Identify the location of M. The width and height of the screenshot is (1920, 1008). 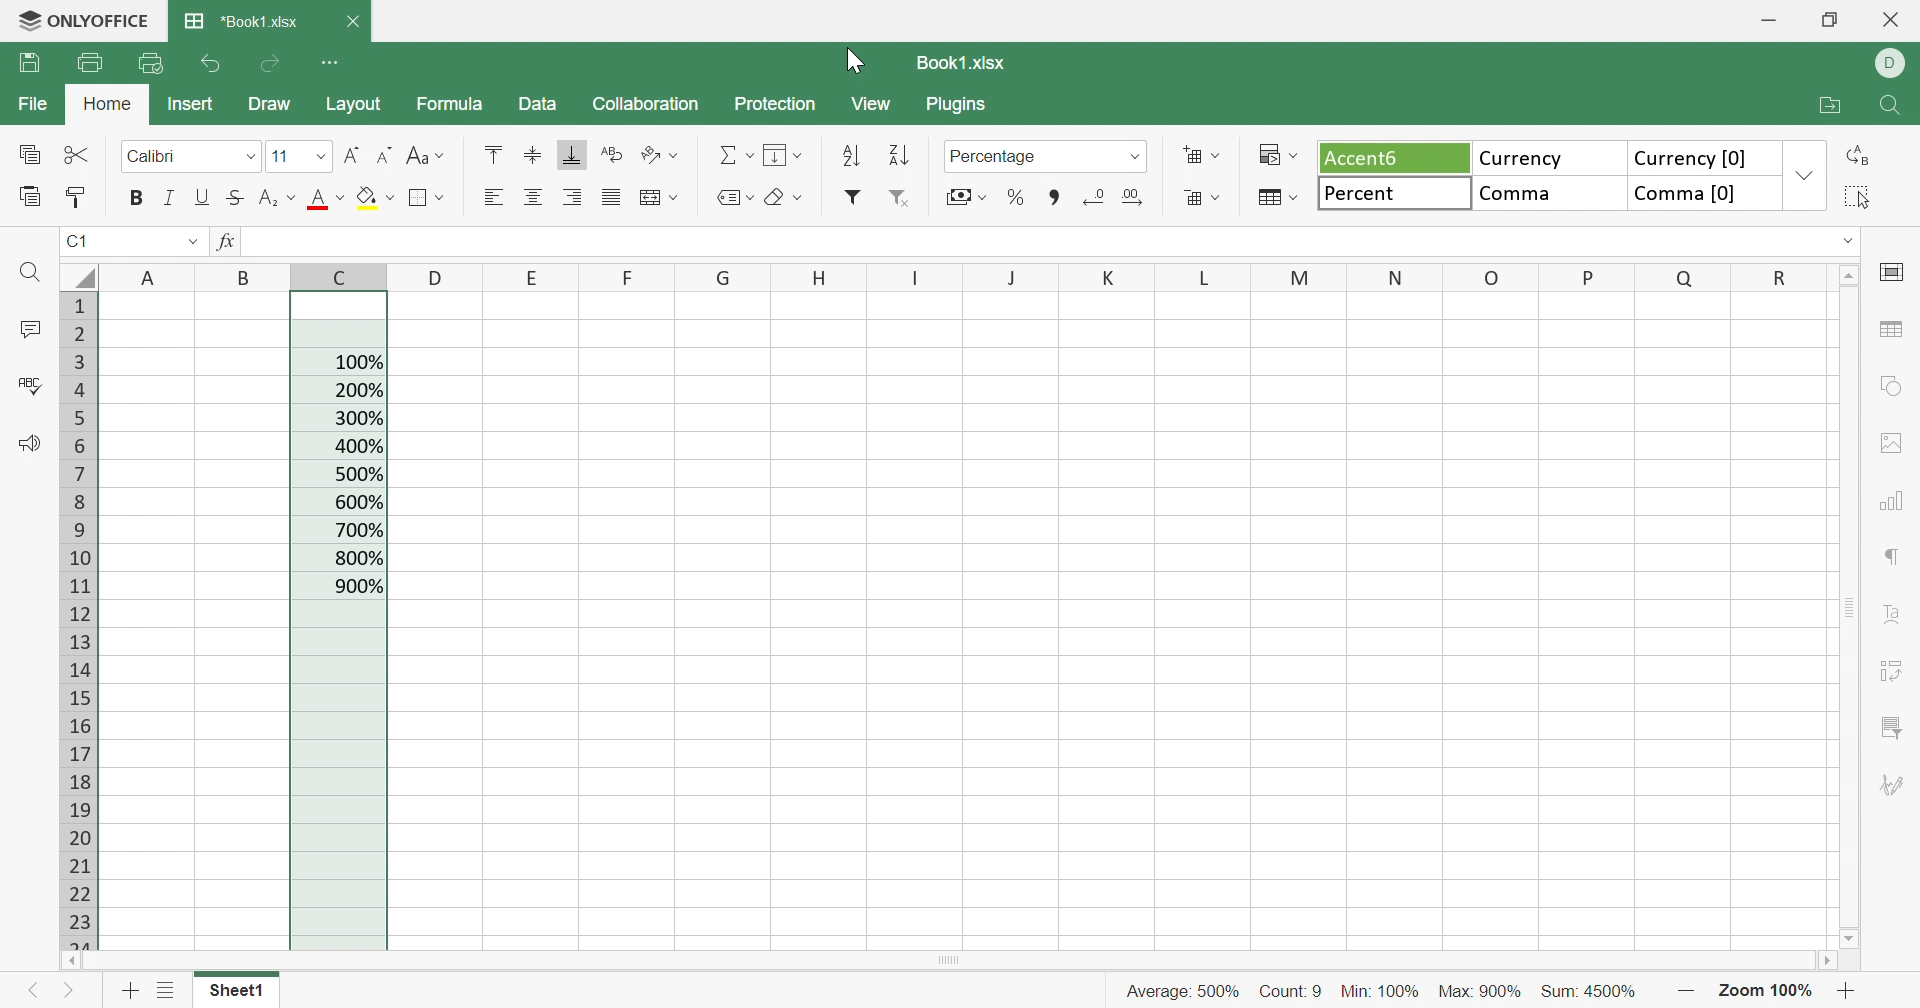
(1298, 279).